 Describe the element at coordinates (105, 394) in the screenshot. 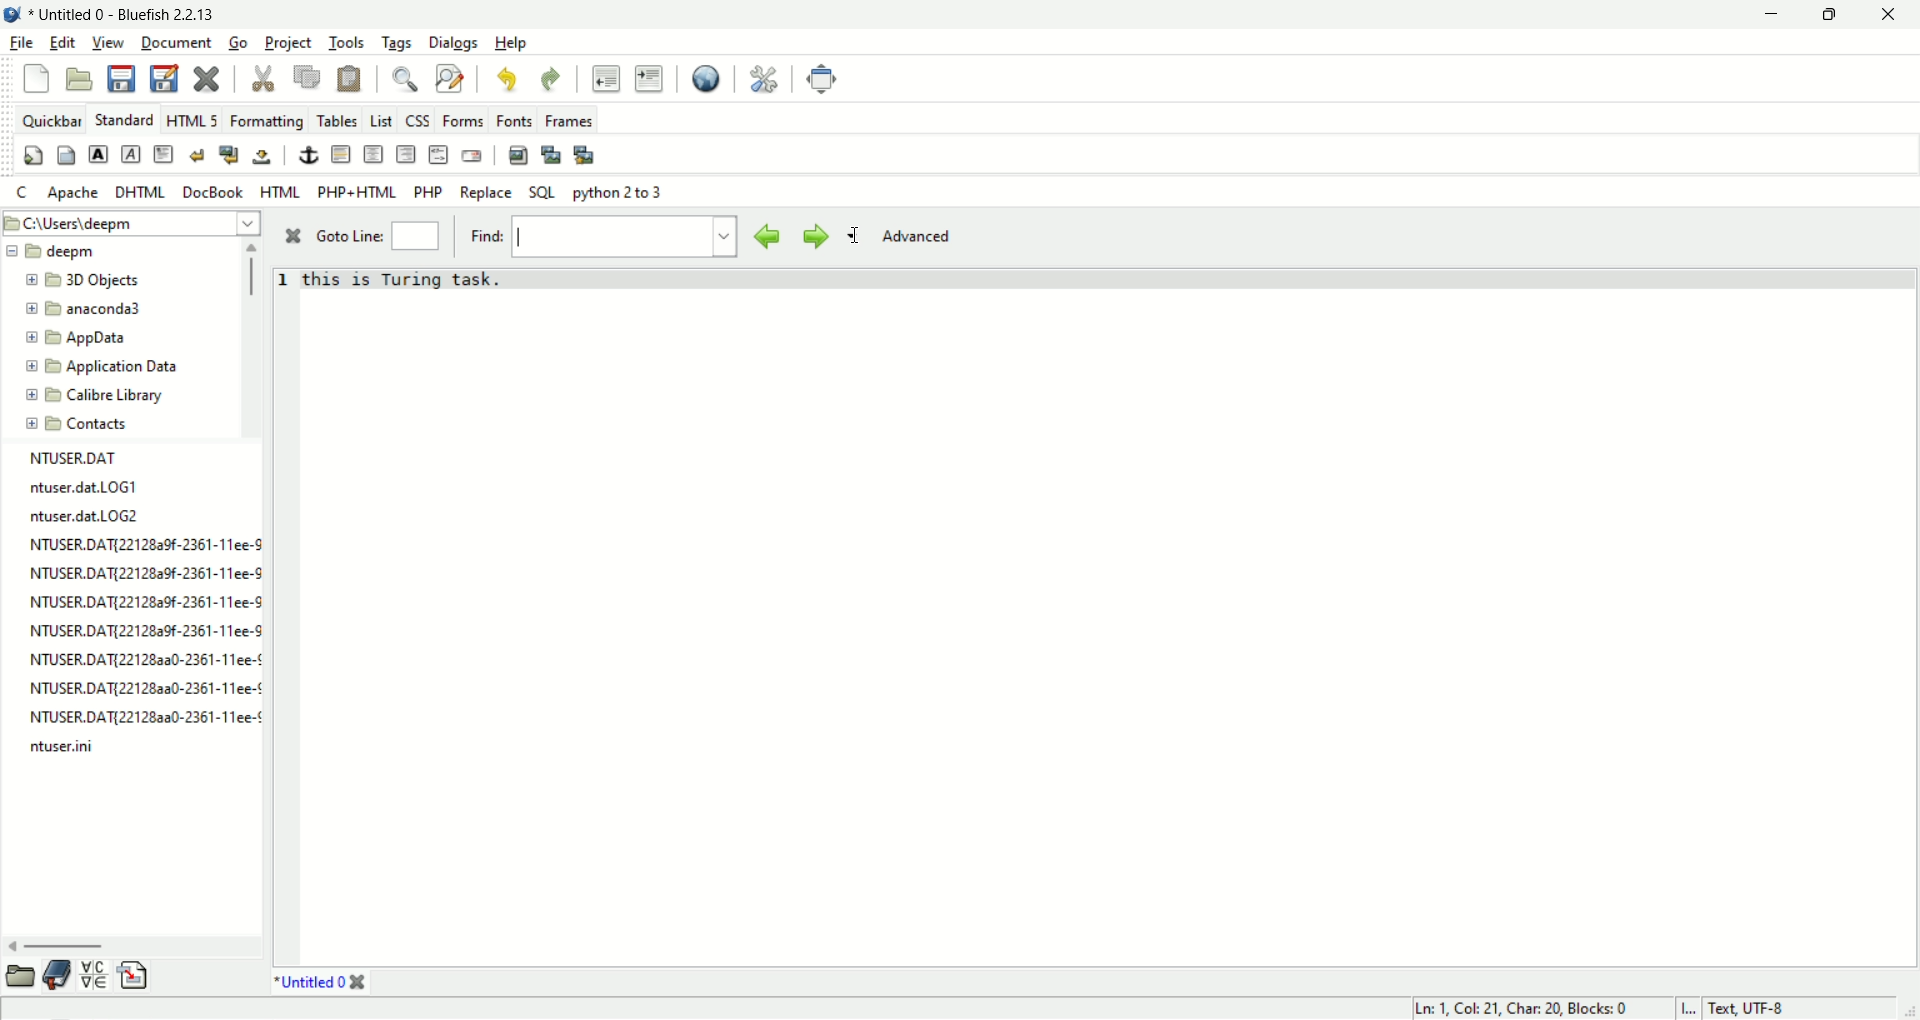

I see `Calibre Library` at that location.